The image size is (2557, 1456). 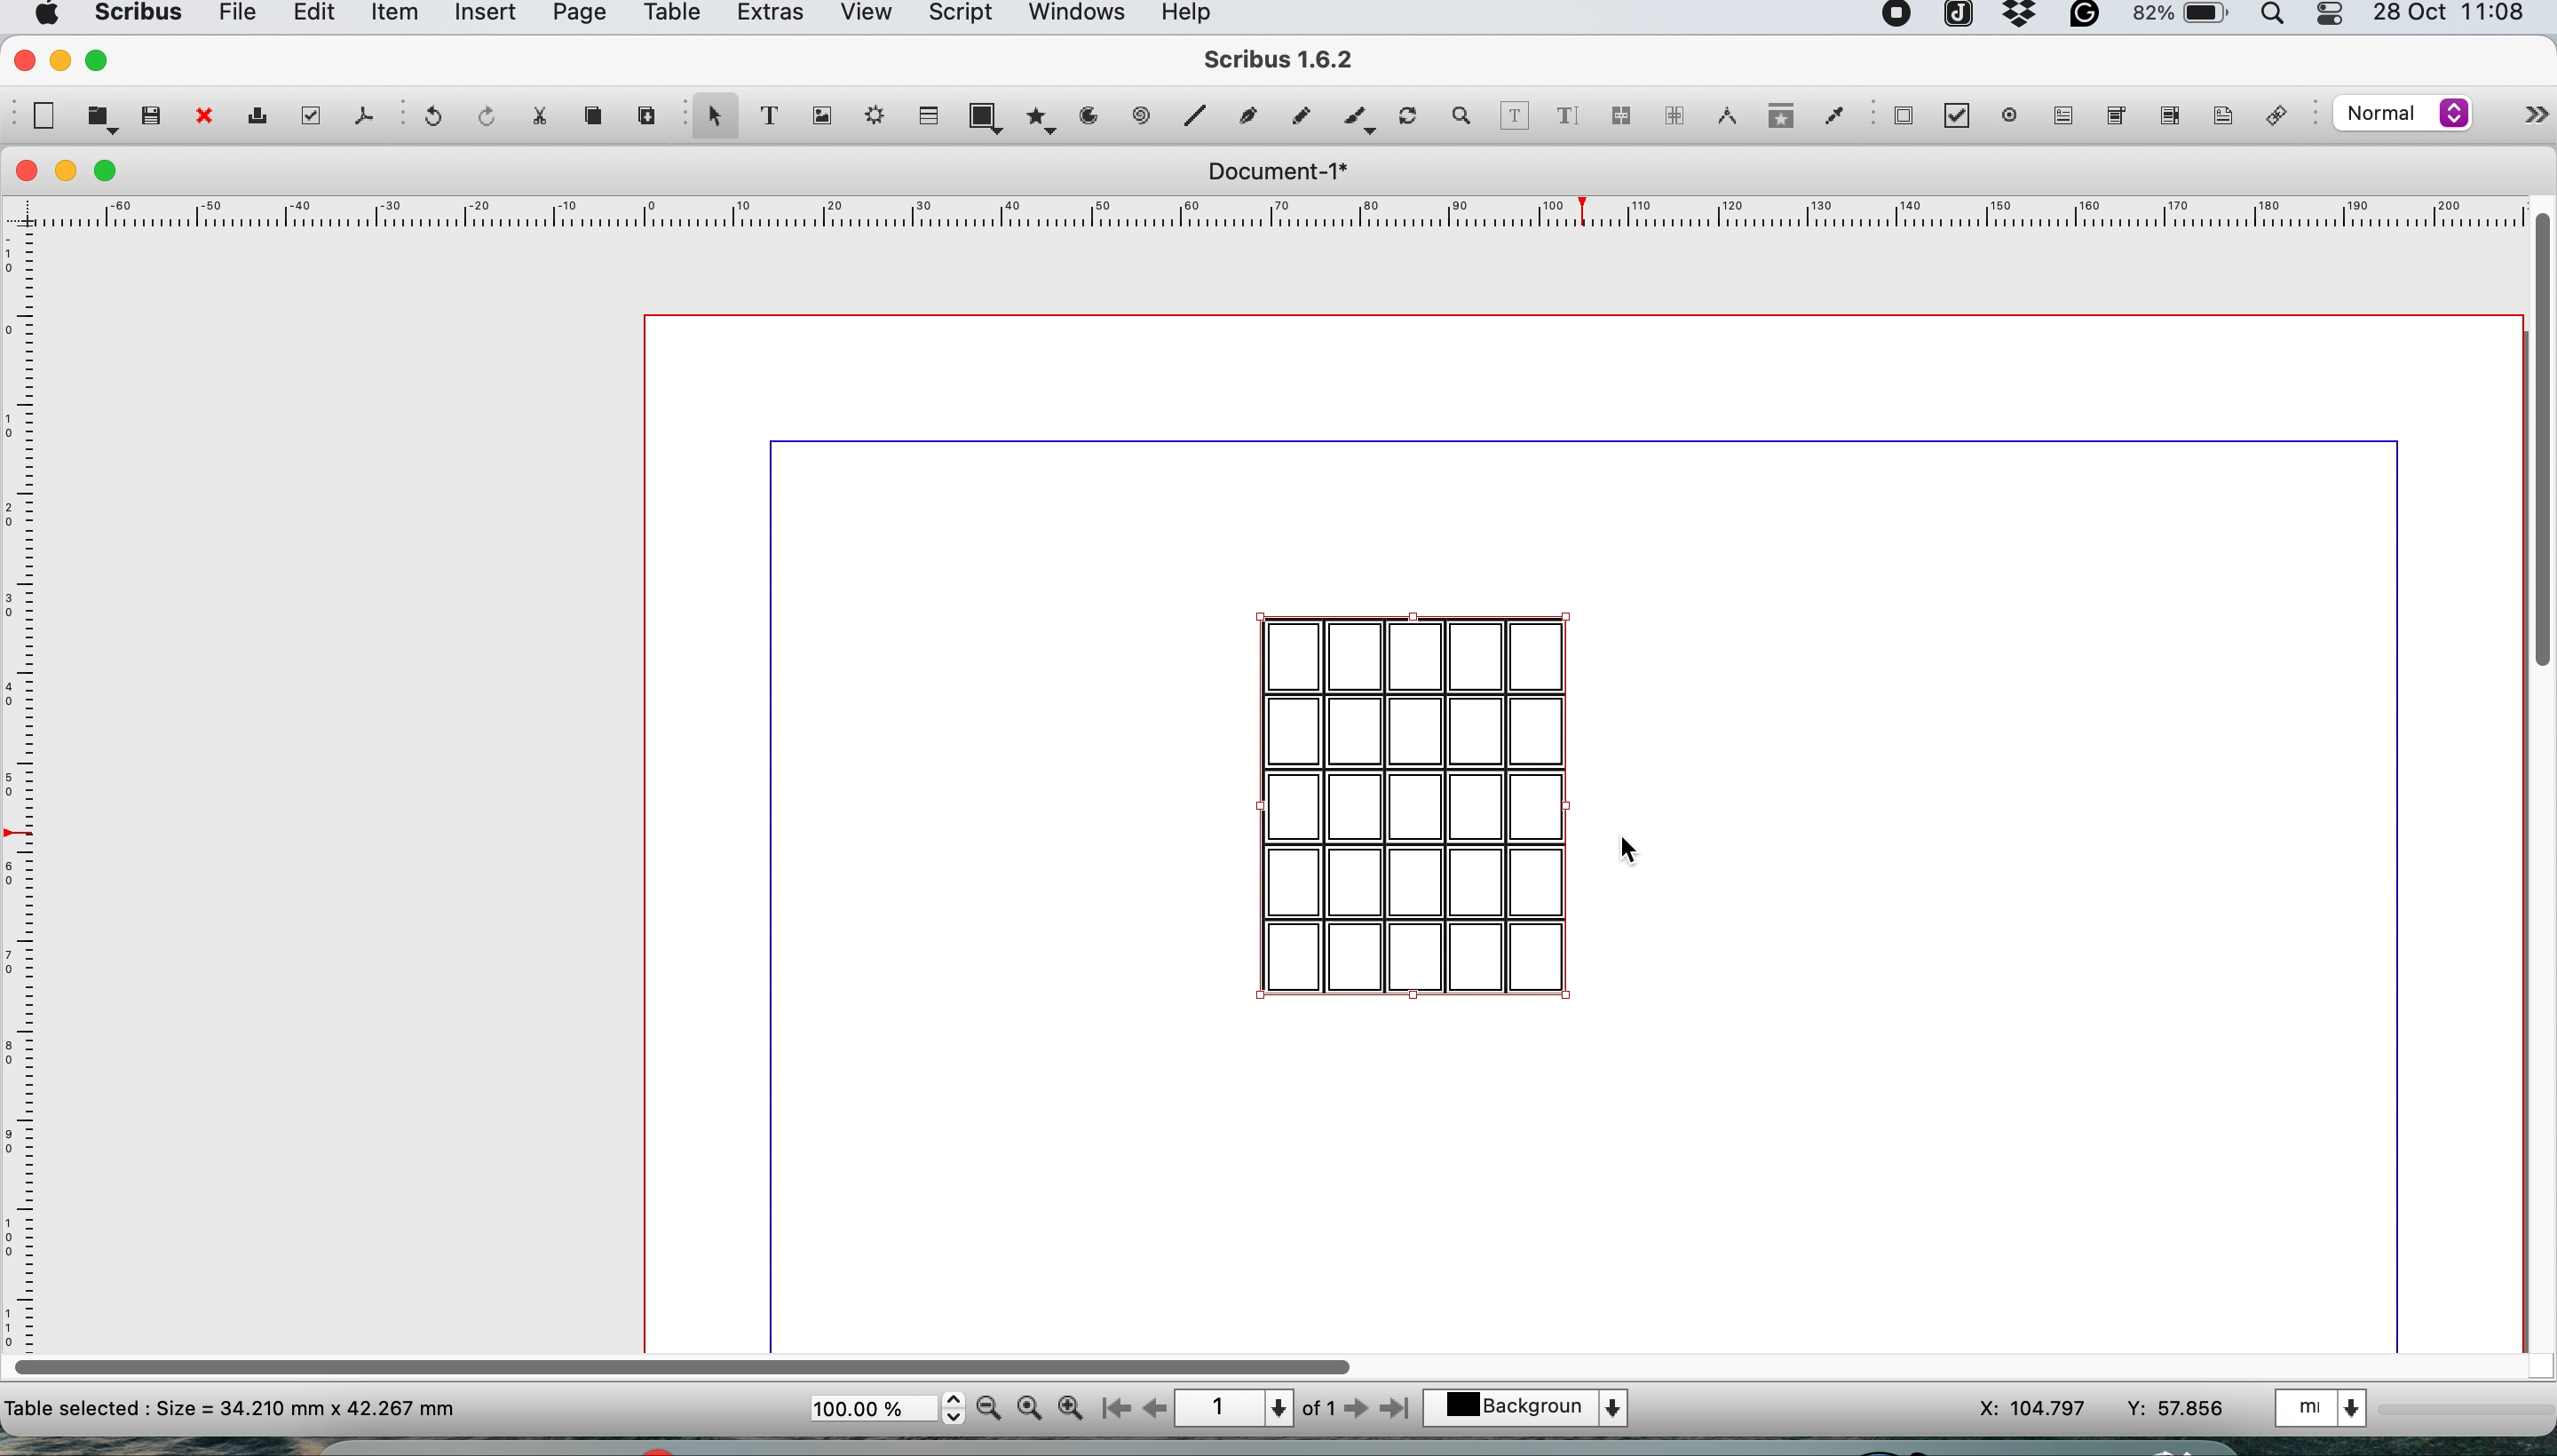 I want to click on render frame, so click(x=869, y=115).